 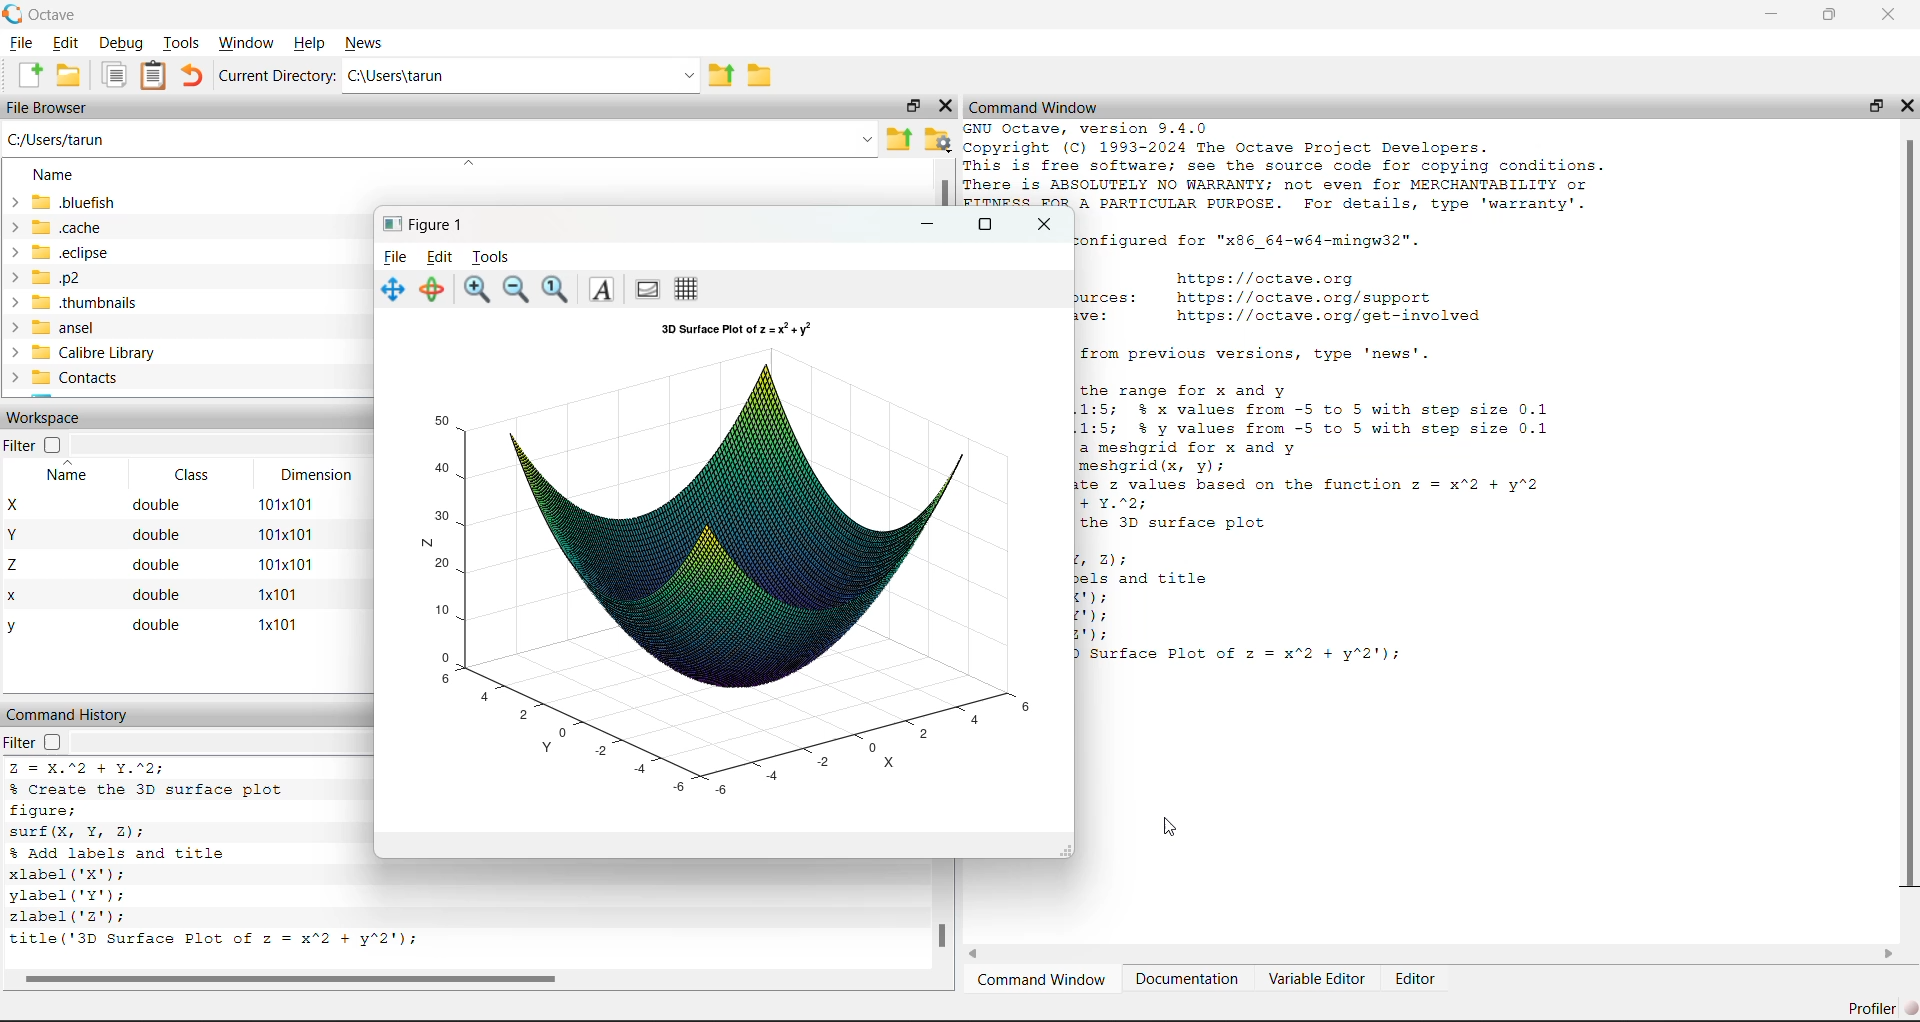 What do you see at coordinates (1186, 980) in the screenshot?
I see `Documentation` at bounding box center [1186, 980].